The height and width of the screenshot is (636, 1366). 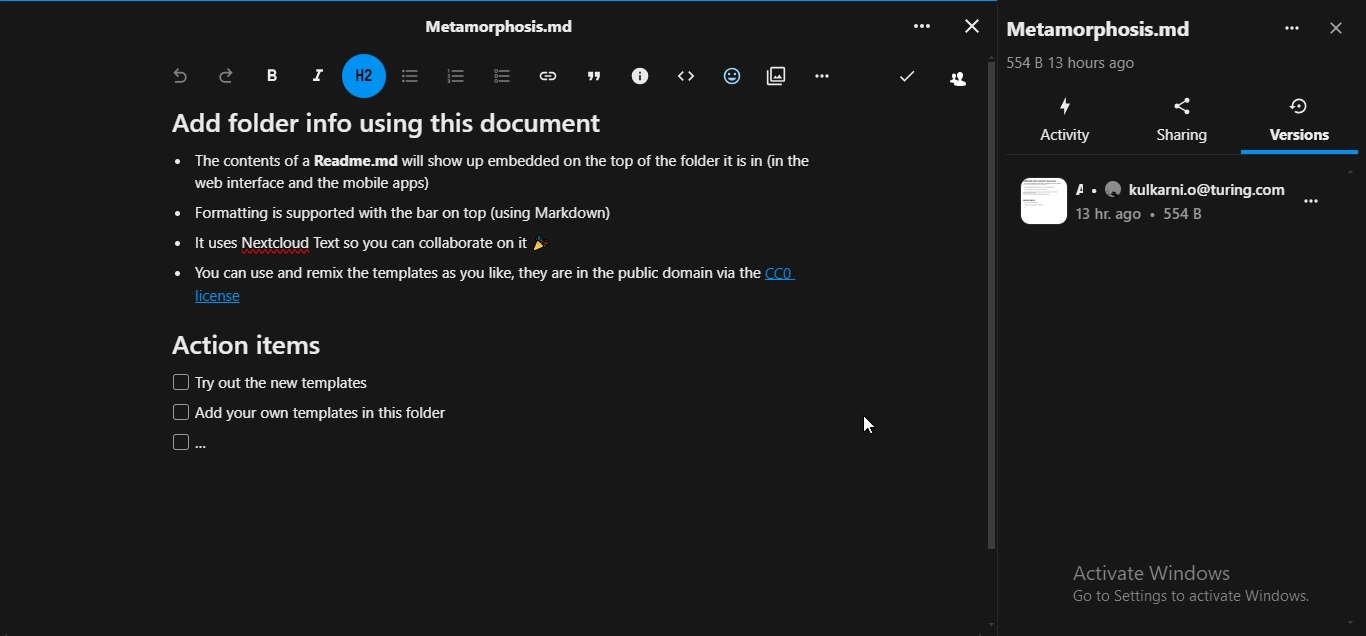 I want to click on 554 B 13 hours ago, so click(x=1070, y=62).